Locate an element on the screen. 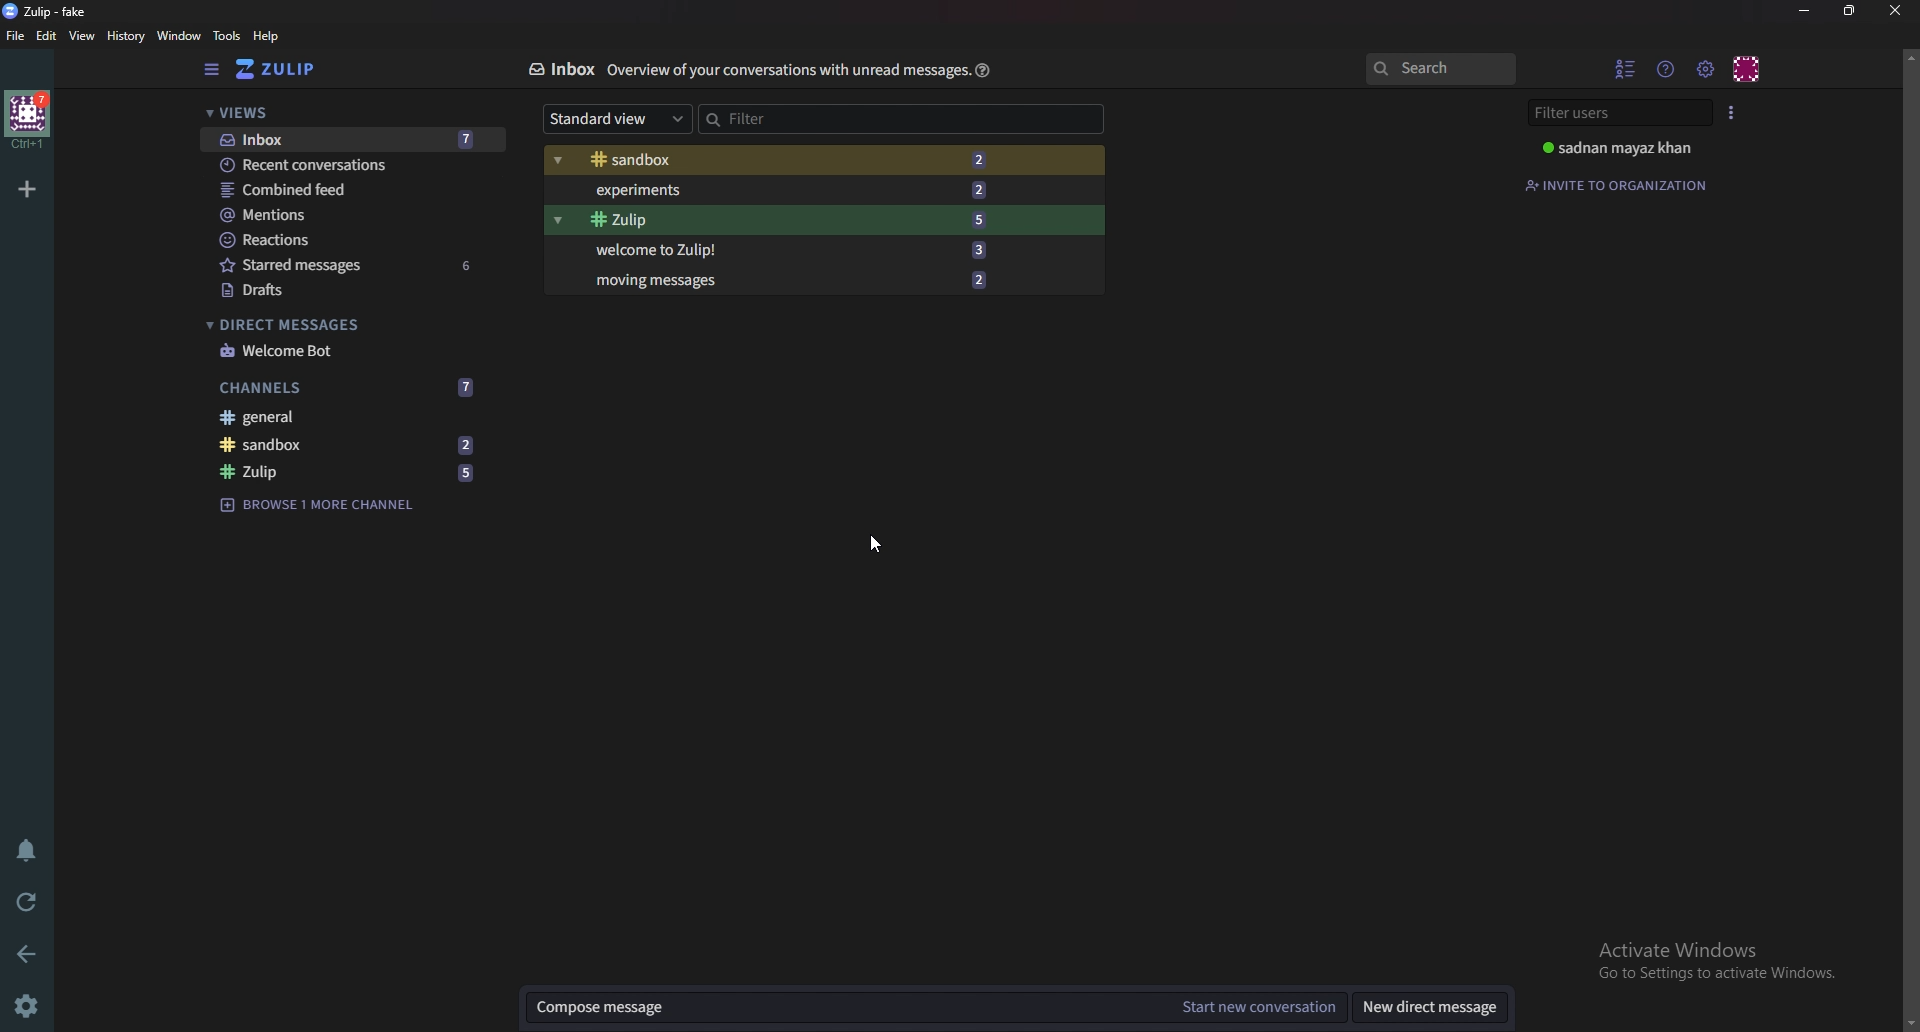 The height and width of the screenshot is (1032, 1920). views is located at coordinates (352, 114).